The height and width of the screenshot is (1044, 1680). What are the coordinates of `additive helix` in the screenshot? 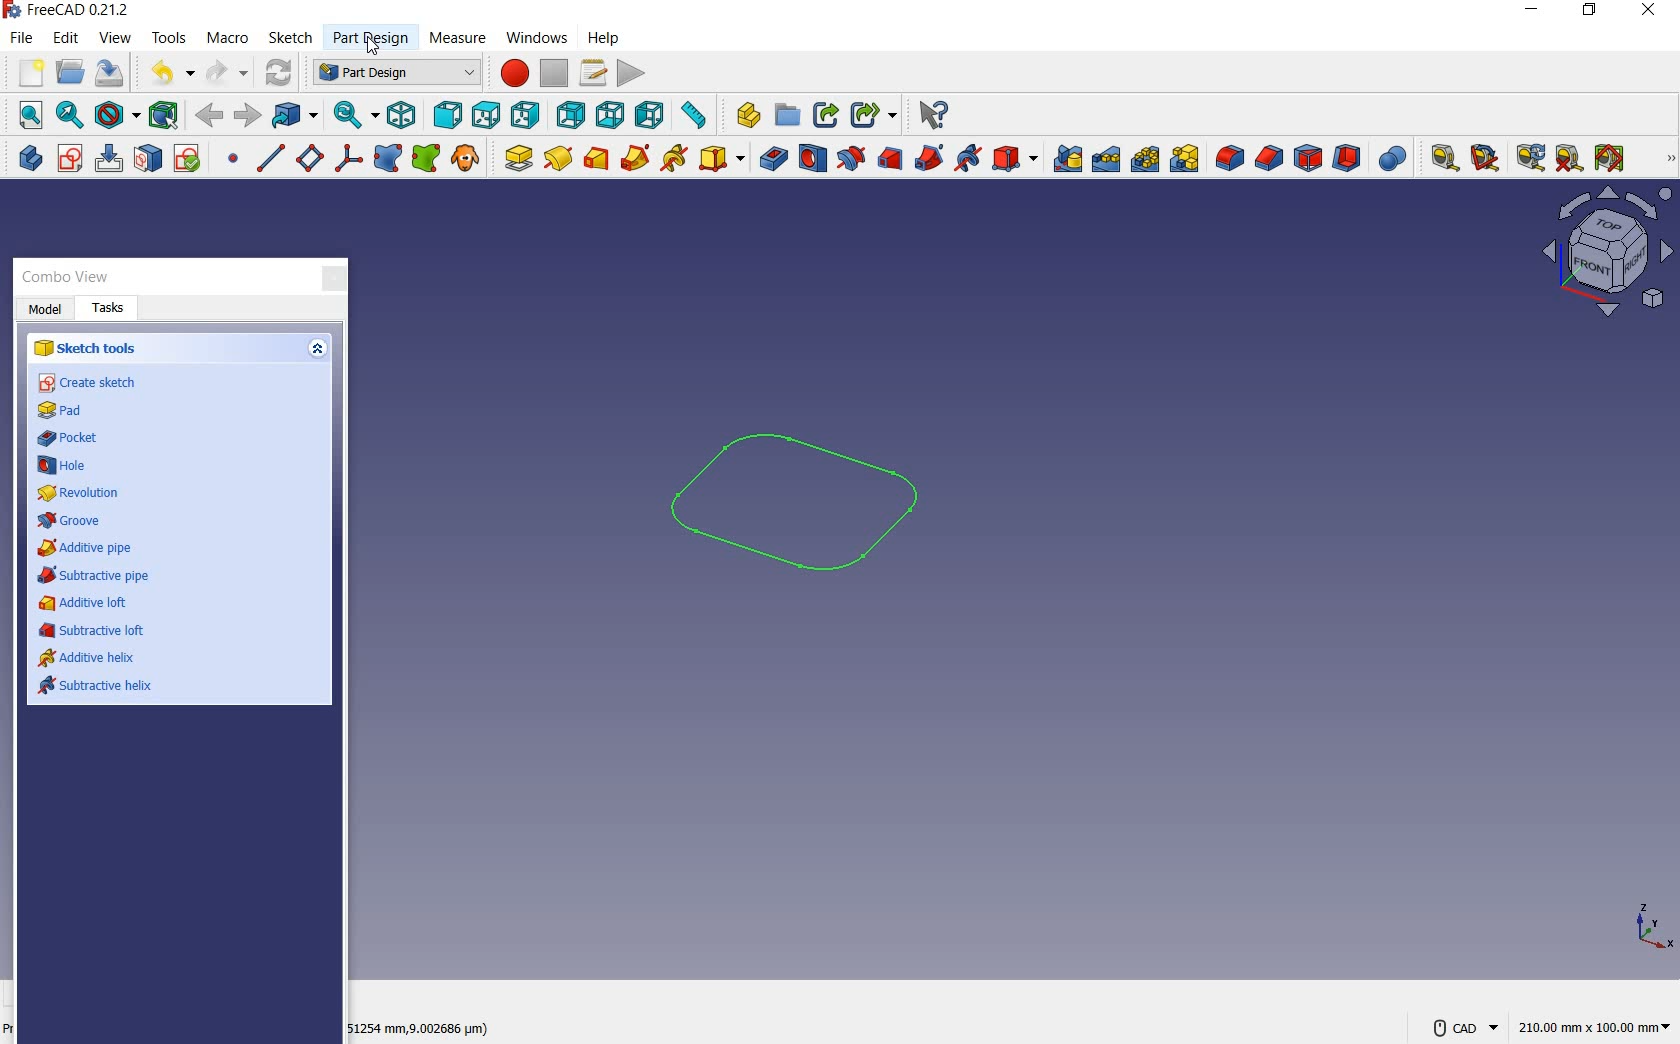 It's located at (674, 158).